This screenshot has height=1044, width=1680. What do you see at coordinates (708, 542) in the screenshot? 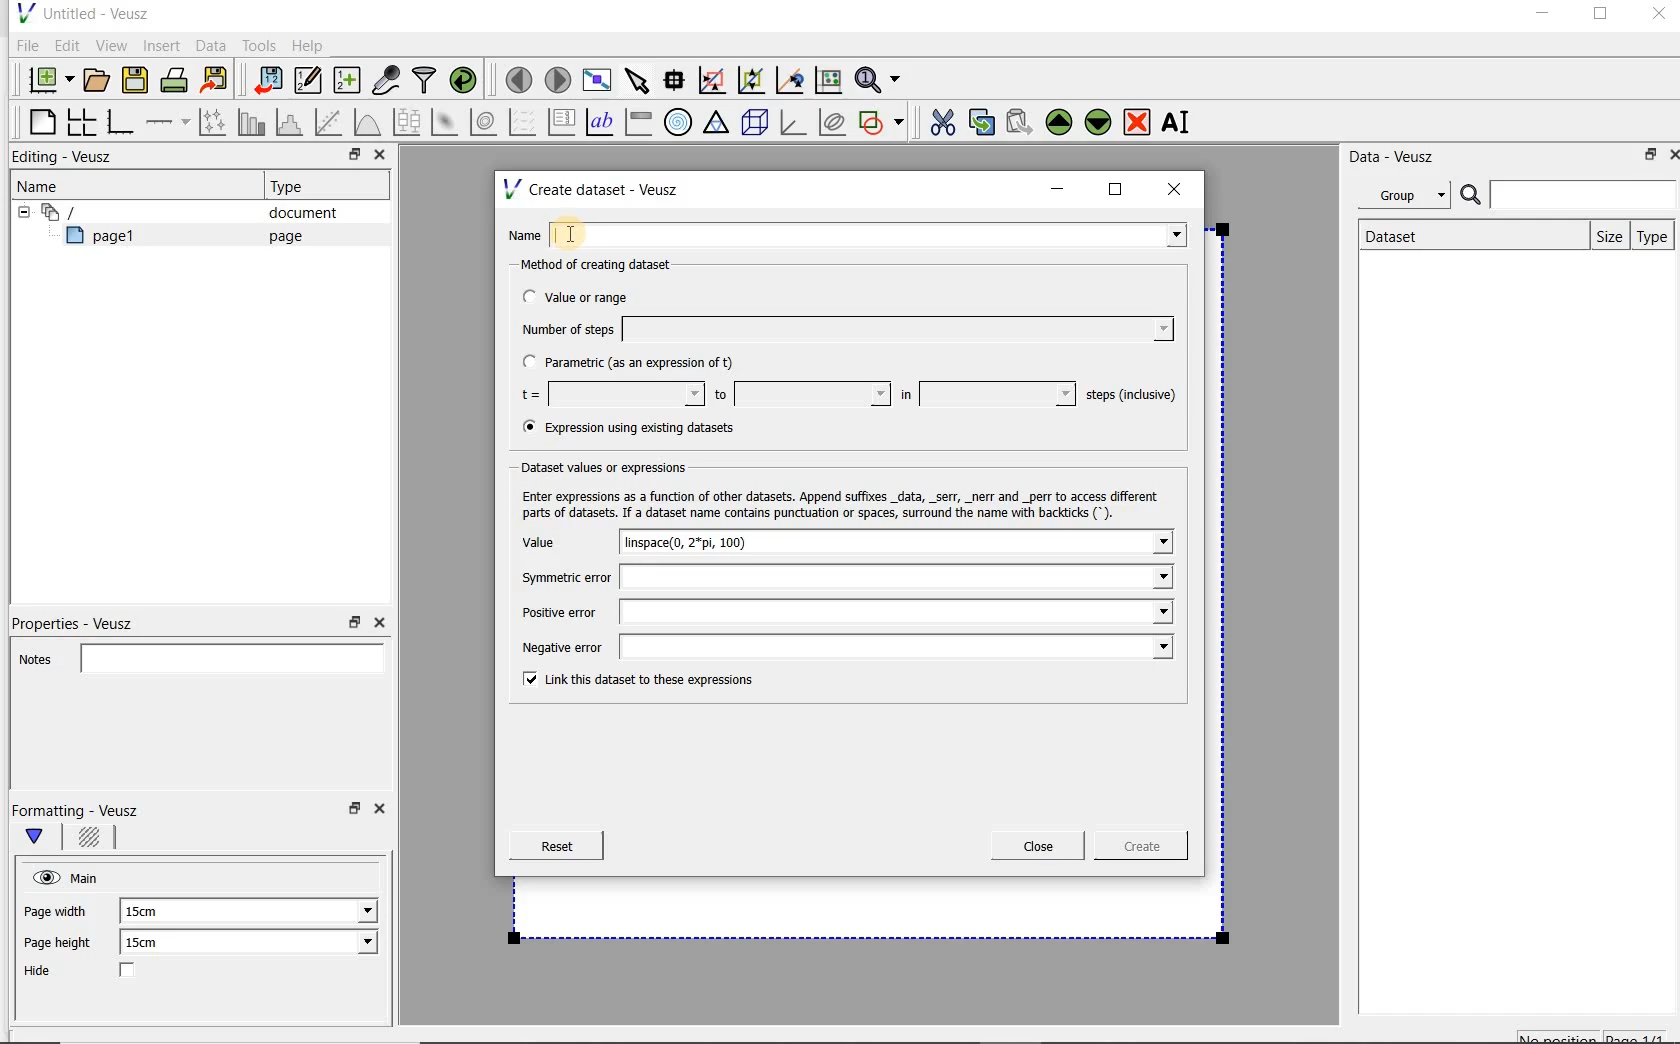
I see `linspace(0, 2*pi, 100)` at bounding box center [708, 542].